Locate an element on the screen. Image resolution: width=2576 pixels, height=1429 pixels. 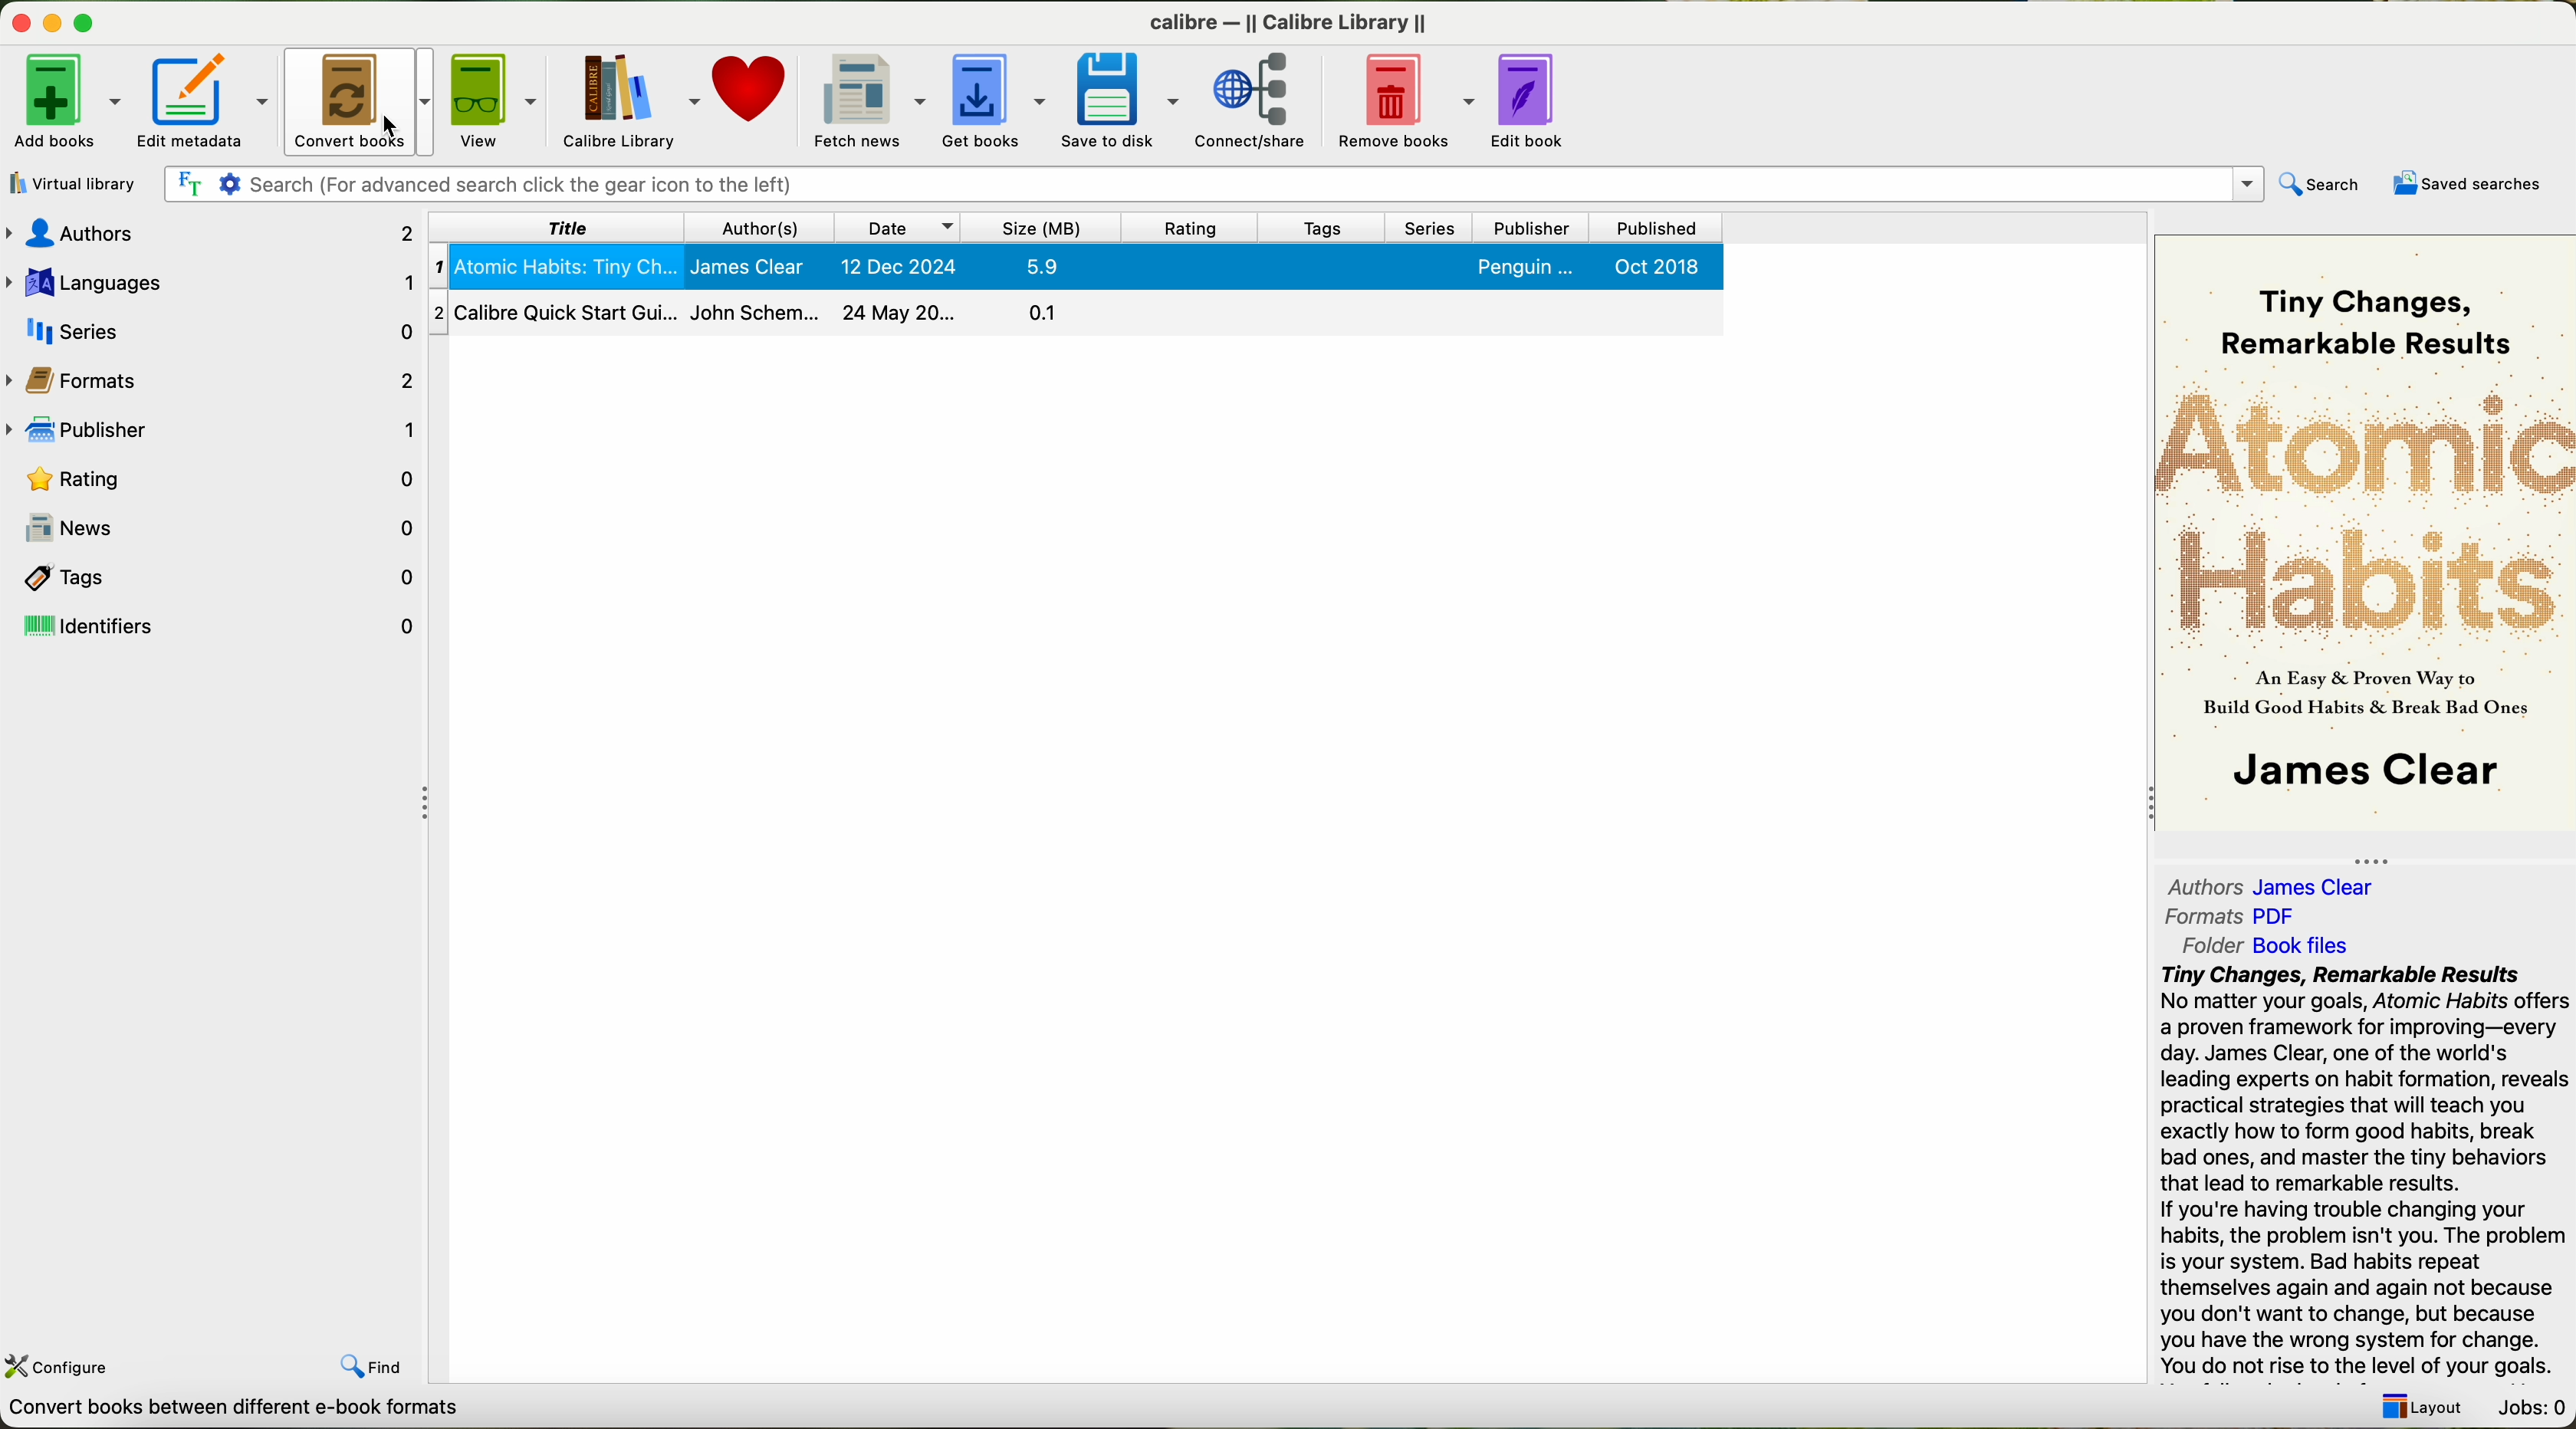
find is located at coordinates (372, 1366).